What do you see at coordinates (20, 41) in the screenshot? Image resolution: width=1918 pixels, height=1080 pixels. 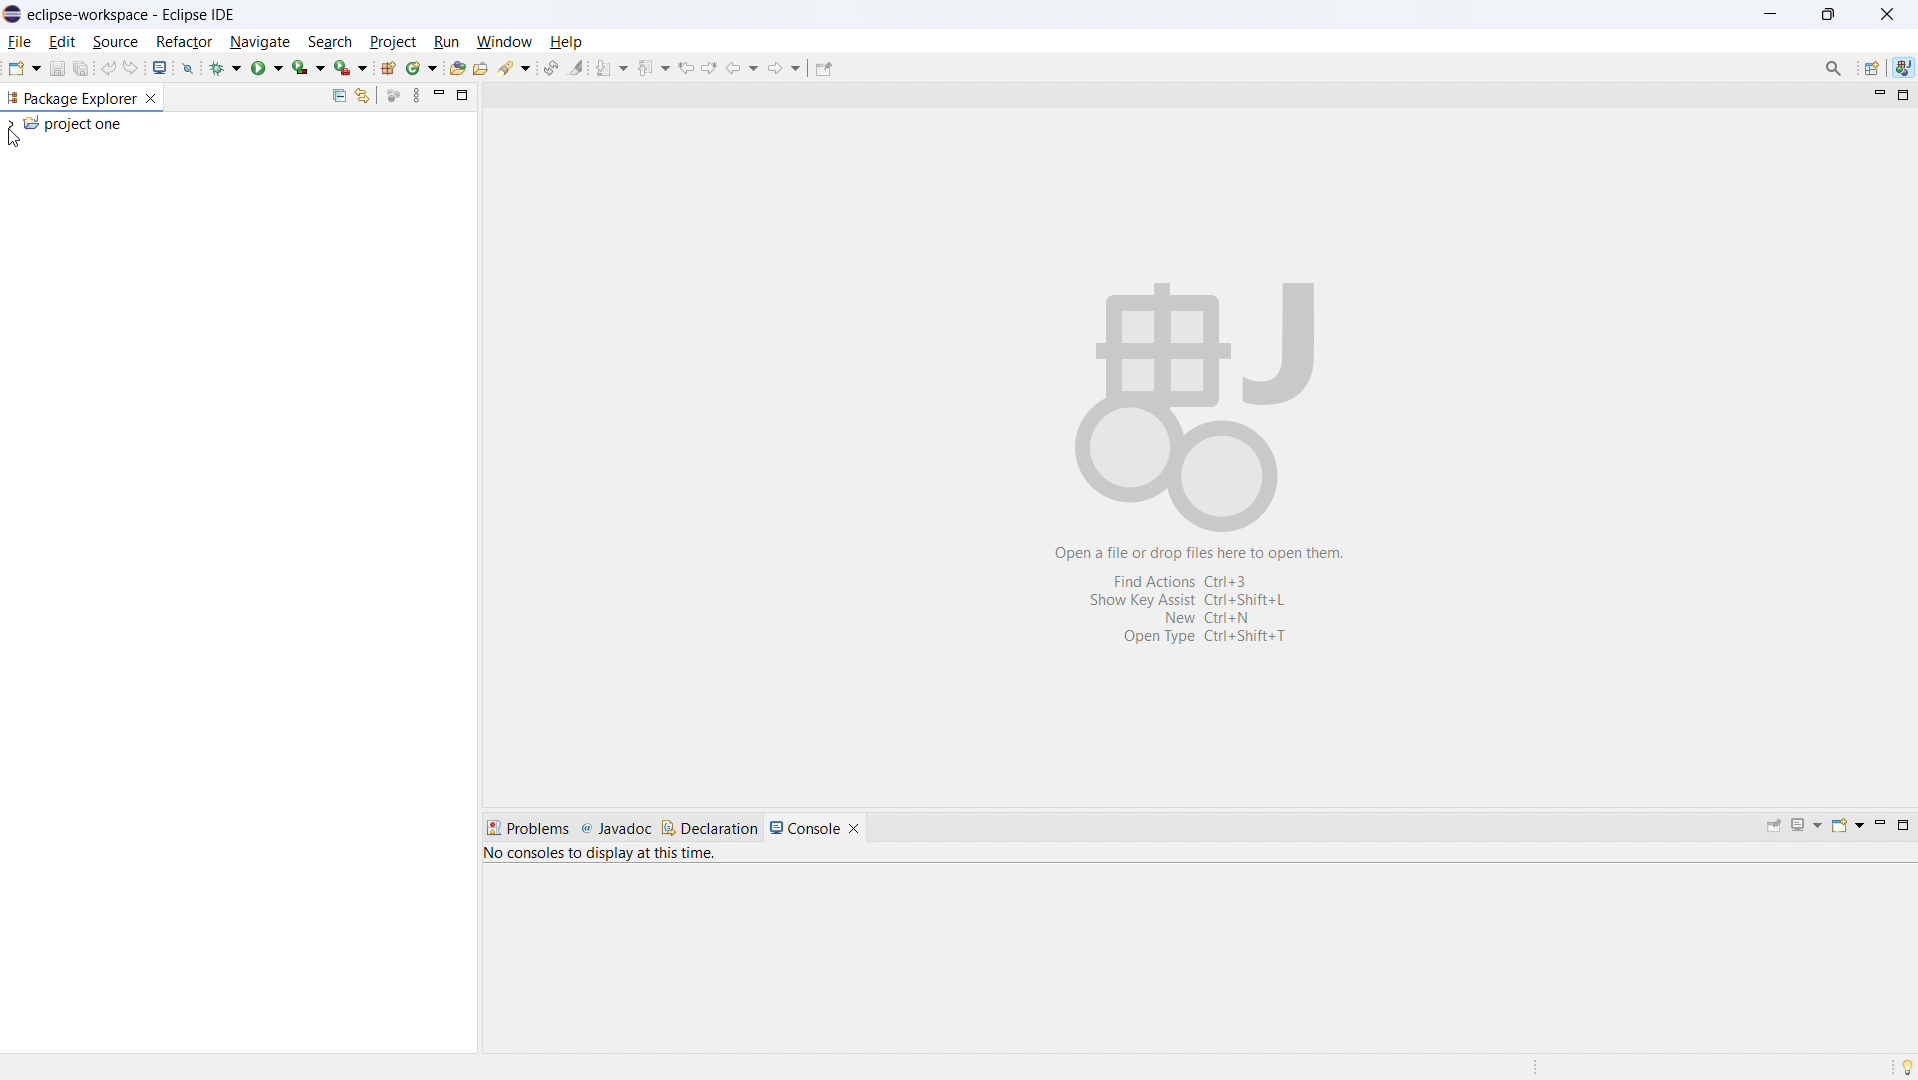 I see `file` at bounding box center [20, 41].